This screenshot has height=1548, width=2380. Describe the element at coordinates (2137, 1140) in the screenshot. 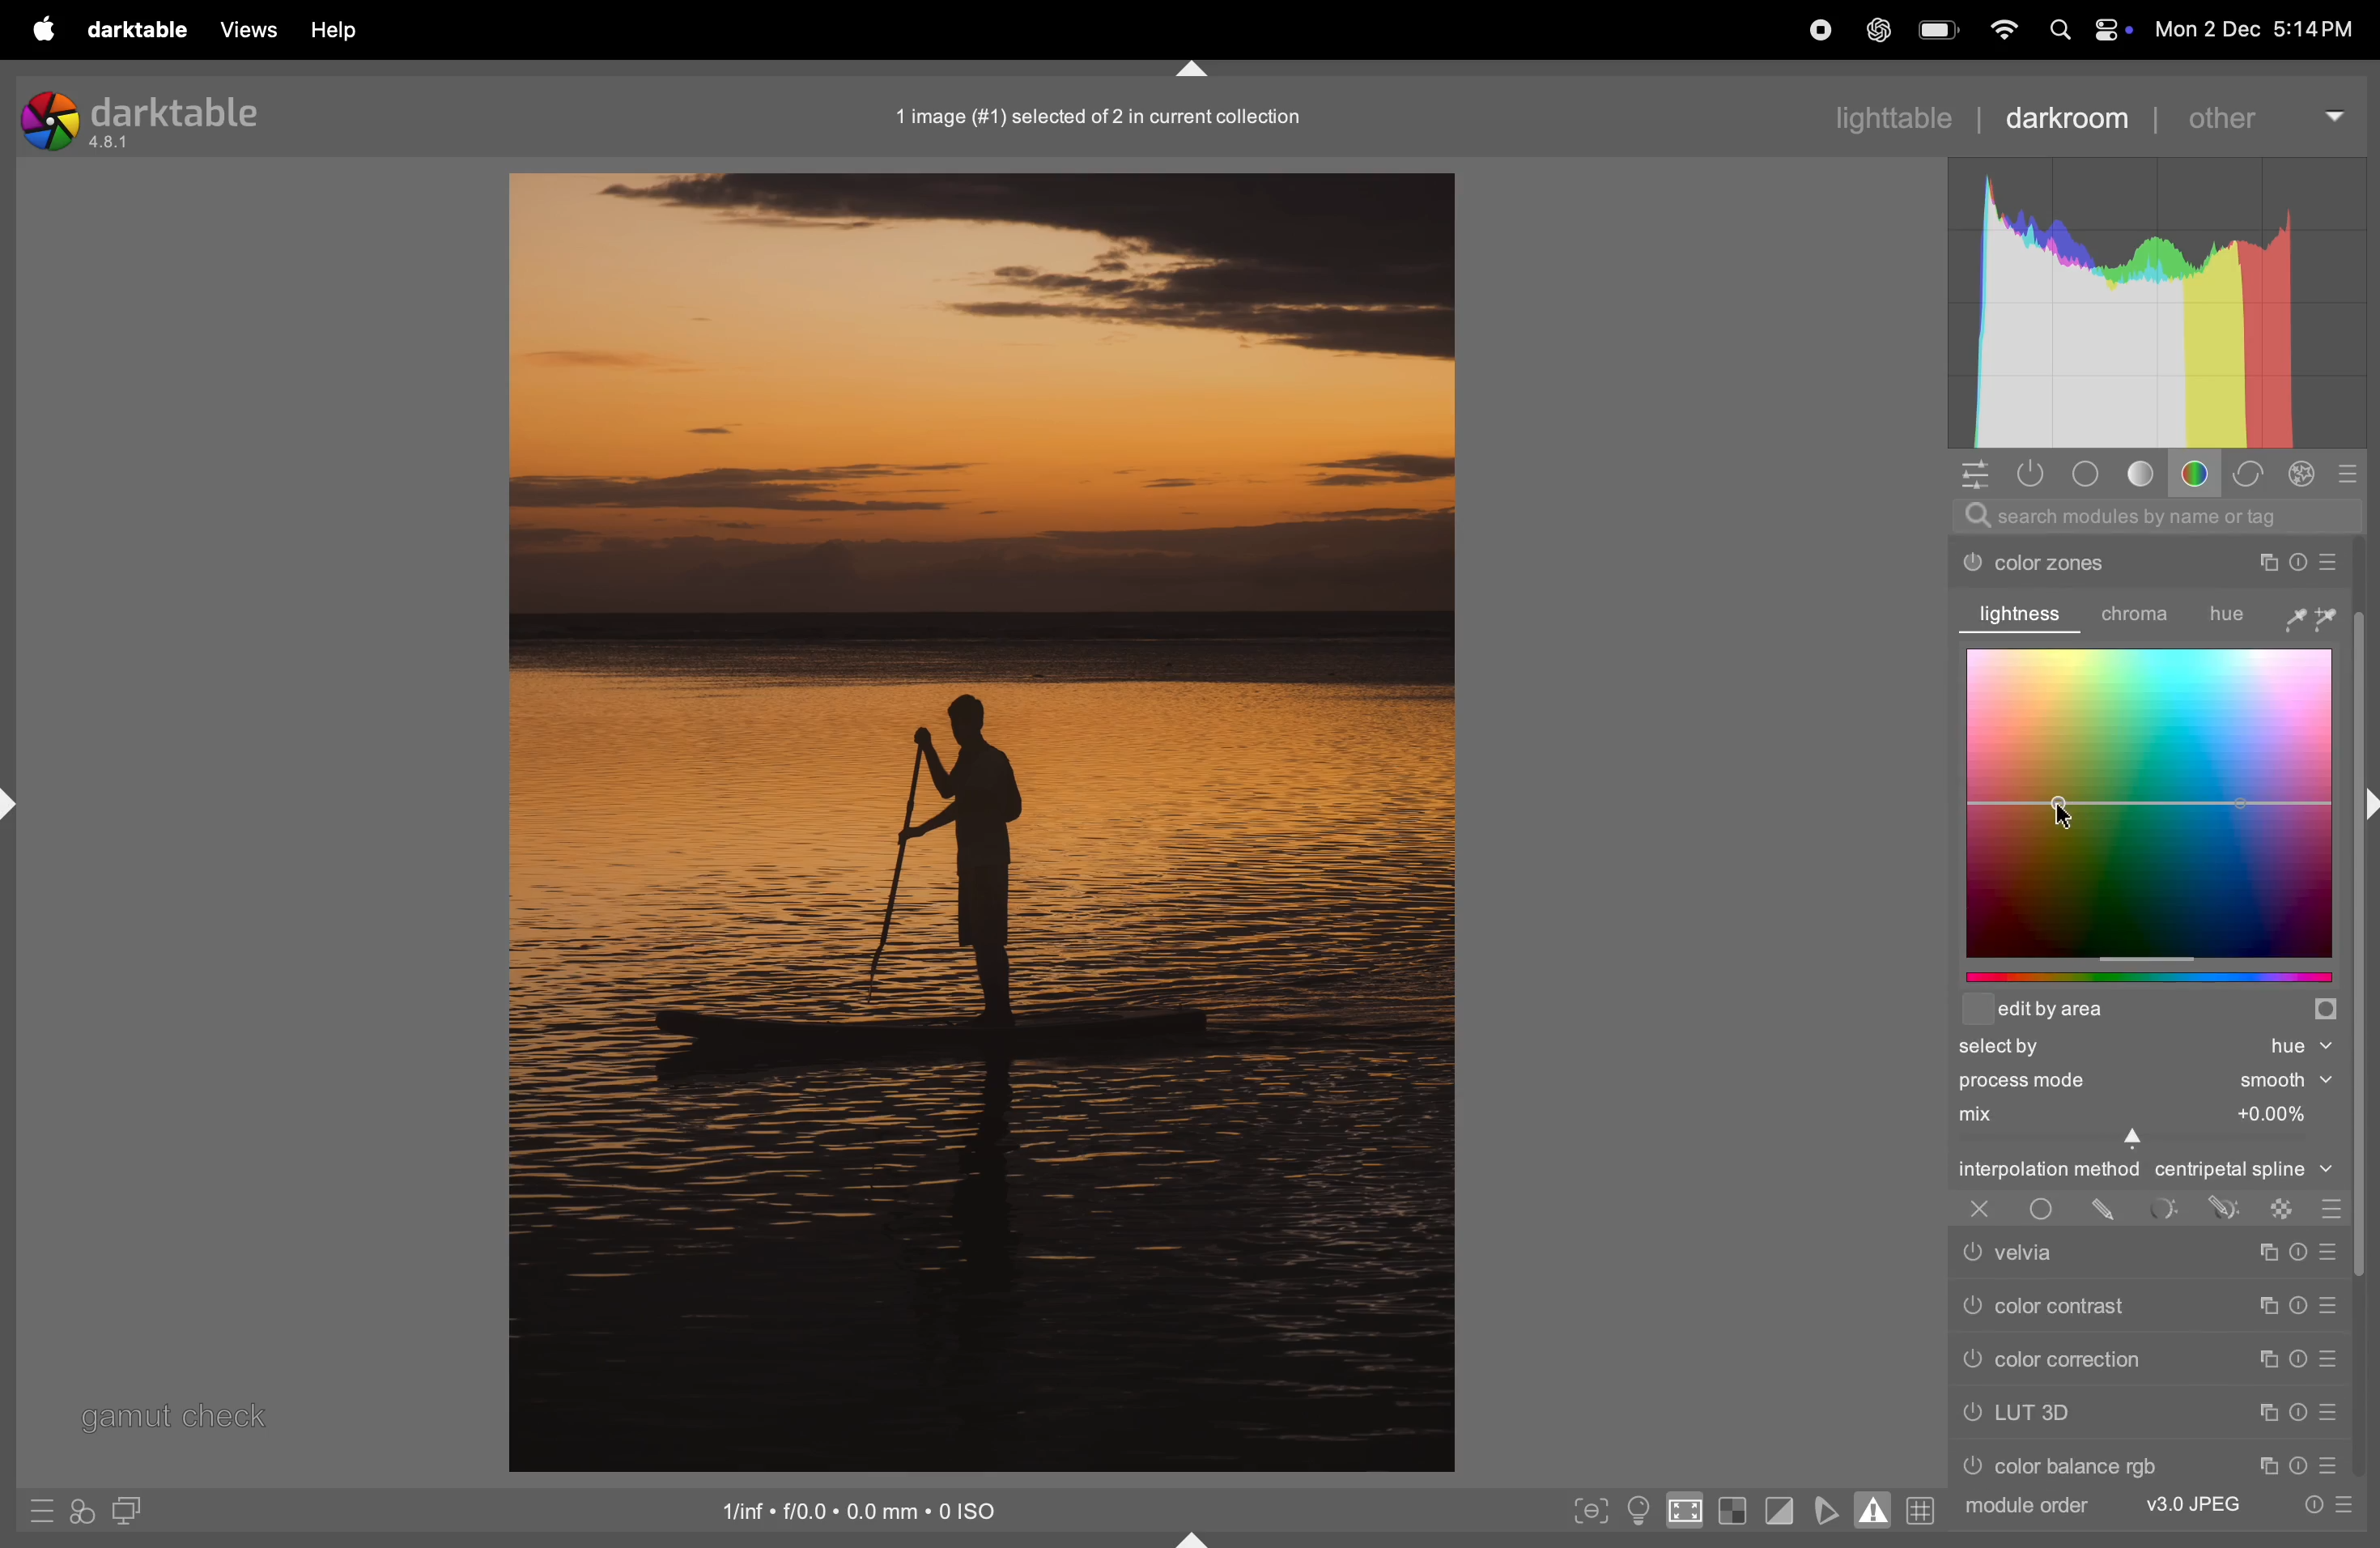

I see `Cursor` at that location.